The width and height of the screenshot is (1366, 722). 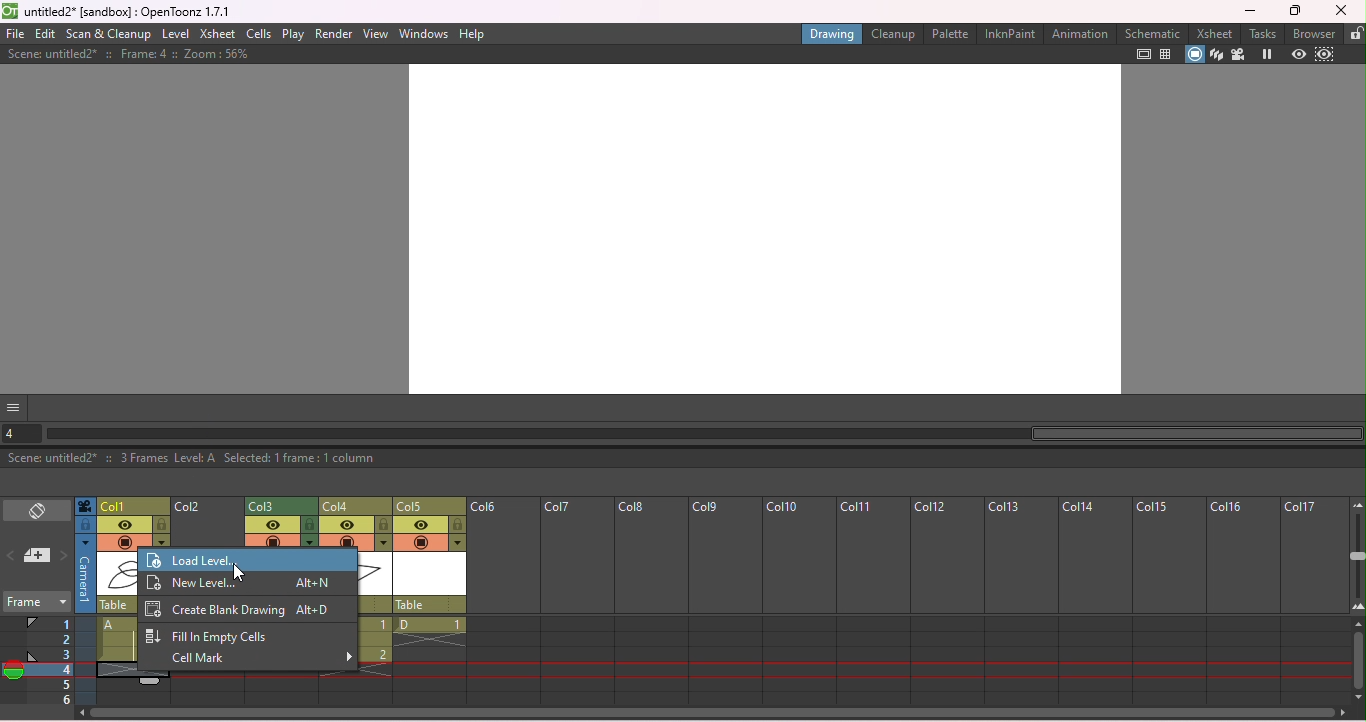 What do you see at coordinates (15, 407) in the screenshot?
I see `GUI show/hide` at bounding box center [15, 407].